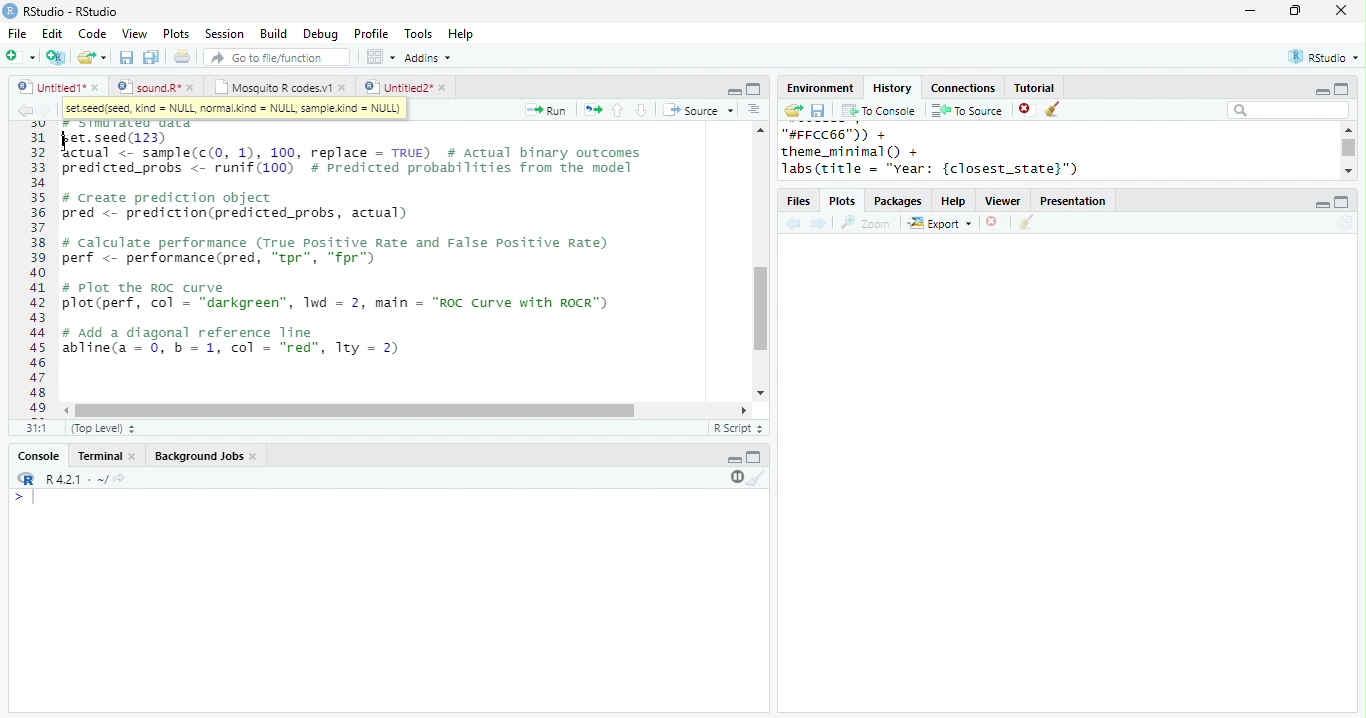 The width and height of the screenshot is (1366, 718). Describe the element at coordinates (40, 269) in the screenshot. I see `line numbering` at that location.